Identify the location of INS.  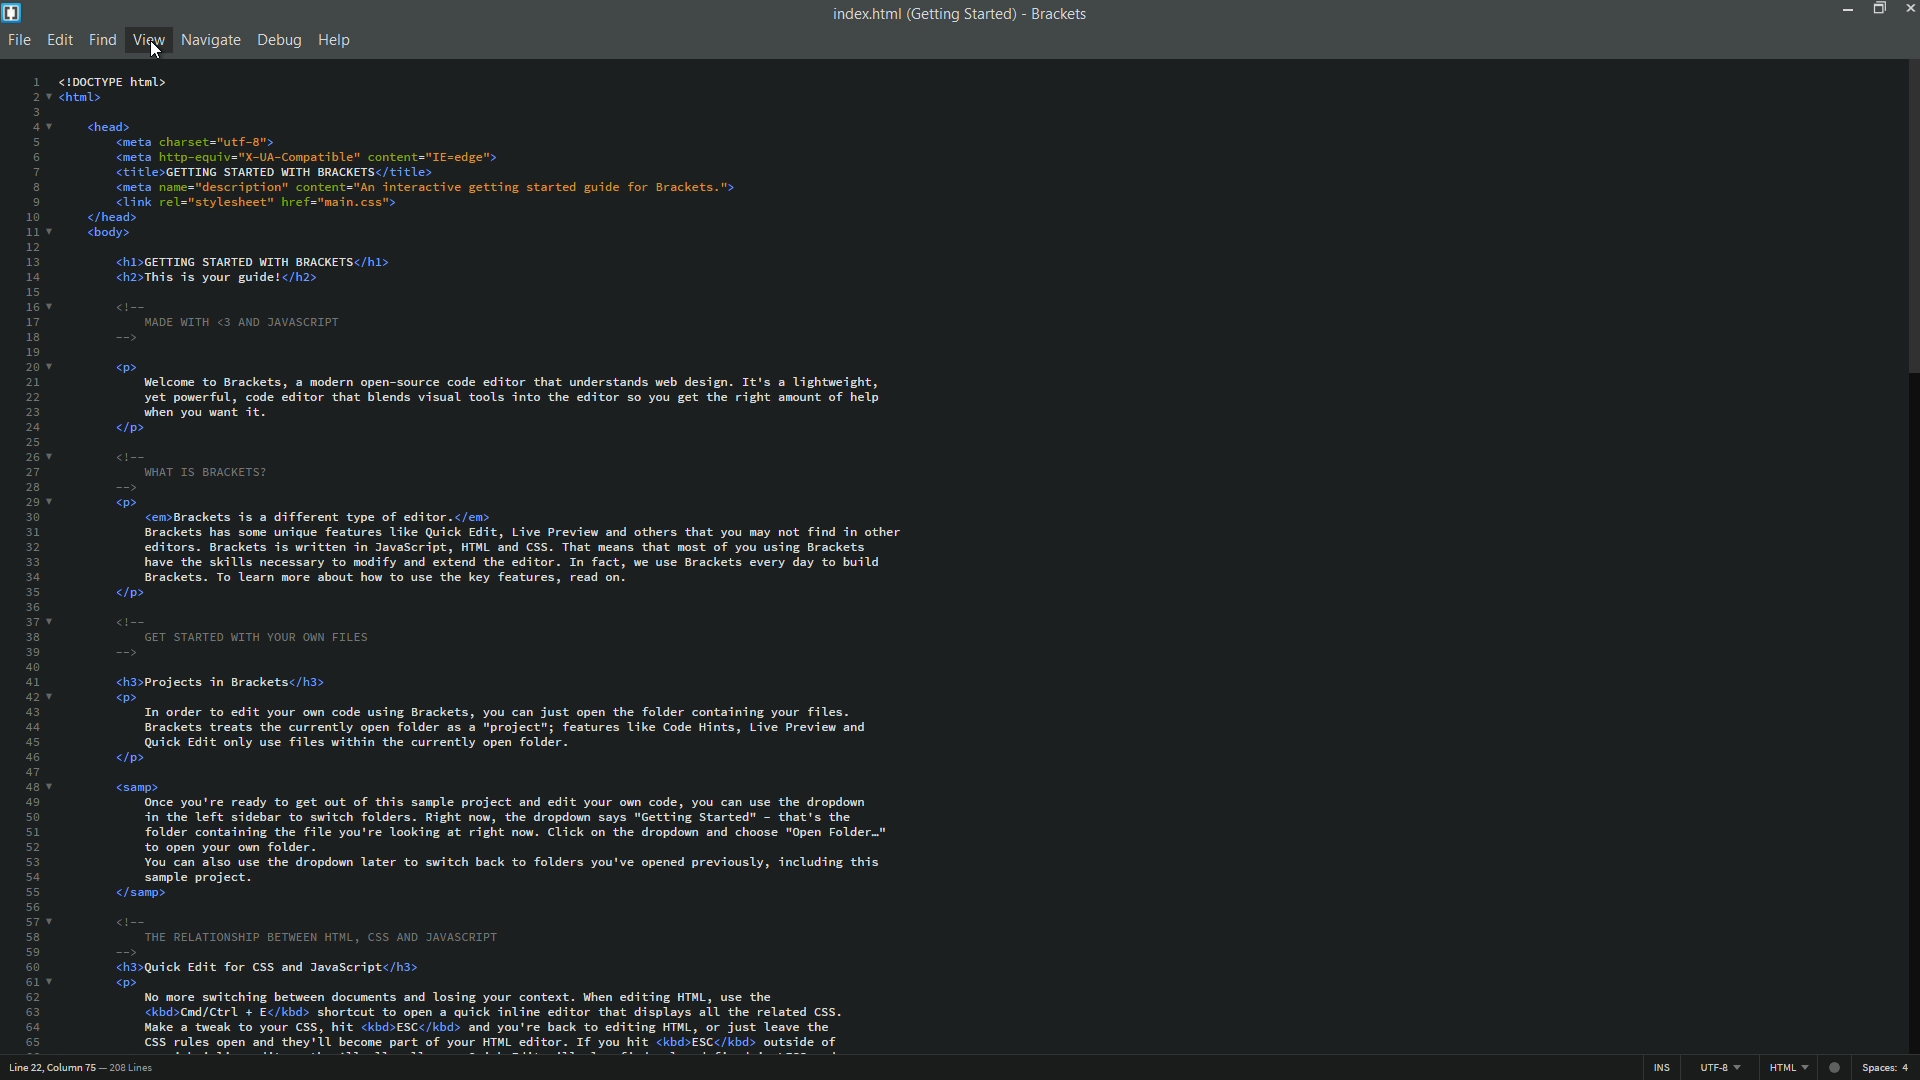
(1660, 1068).